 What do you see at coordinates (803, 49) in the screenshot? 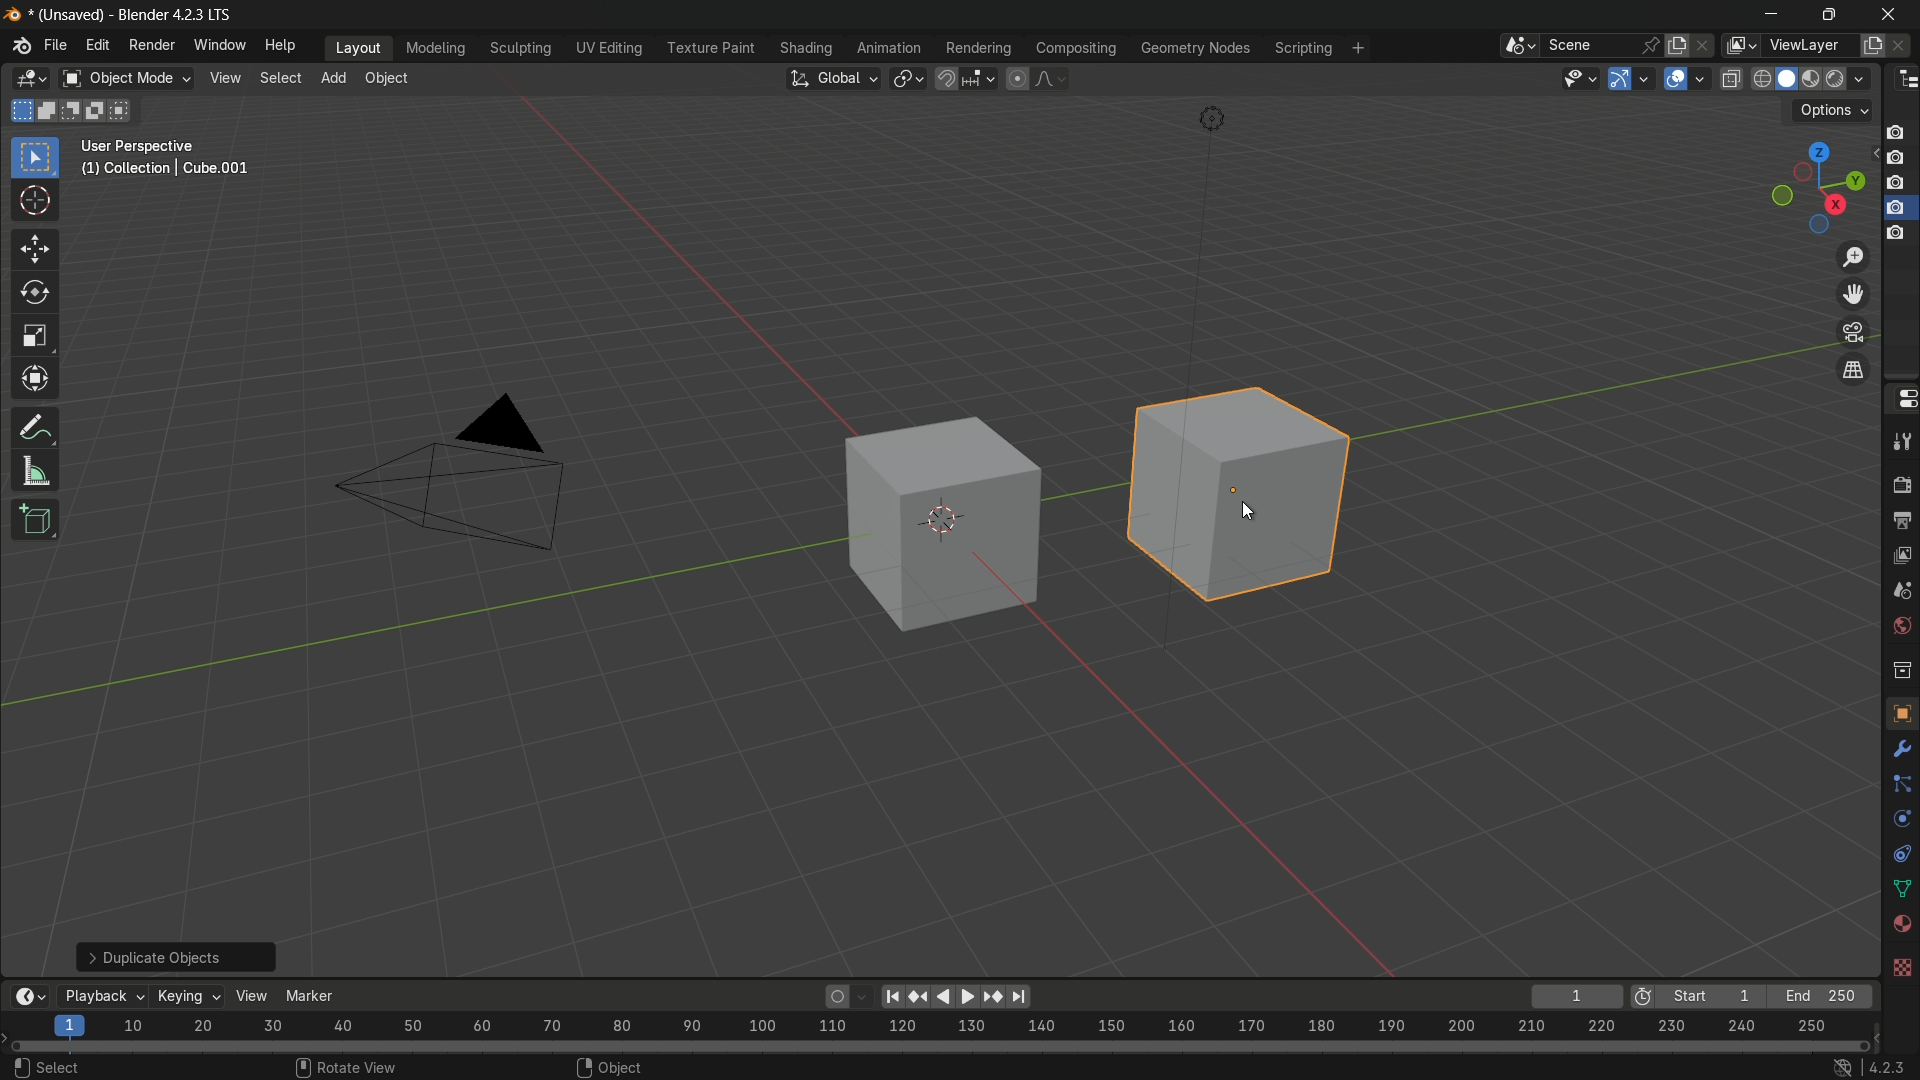
I see `shading menu` at bounding box center [803, 49].